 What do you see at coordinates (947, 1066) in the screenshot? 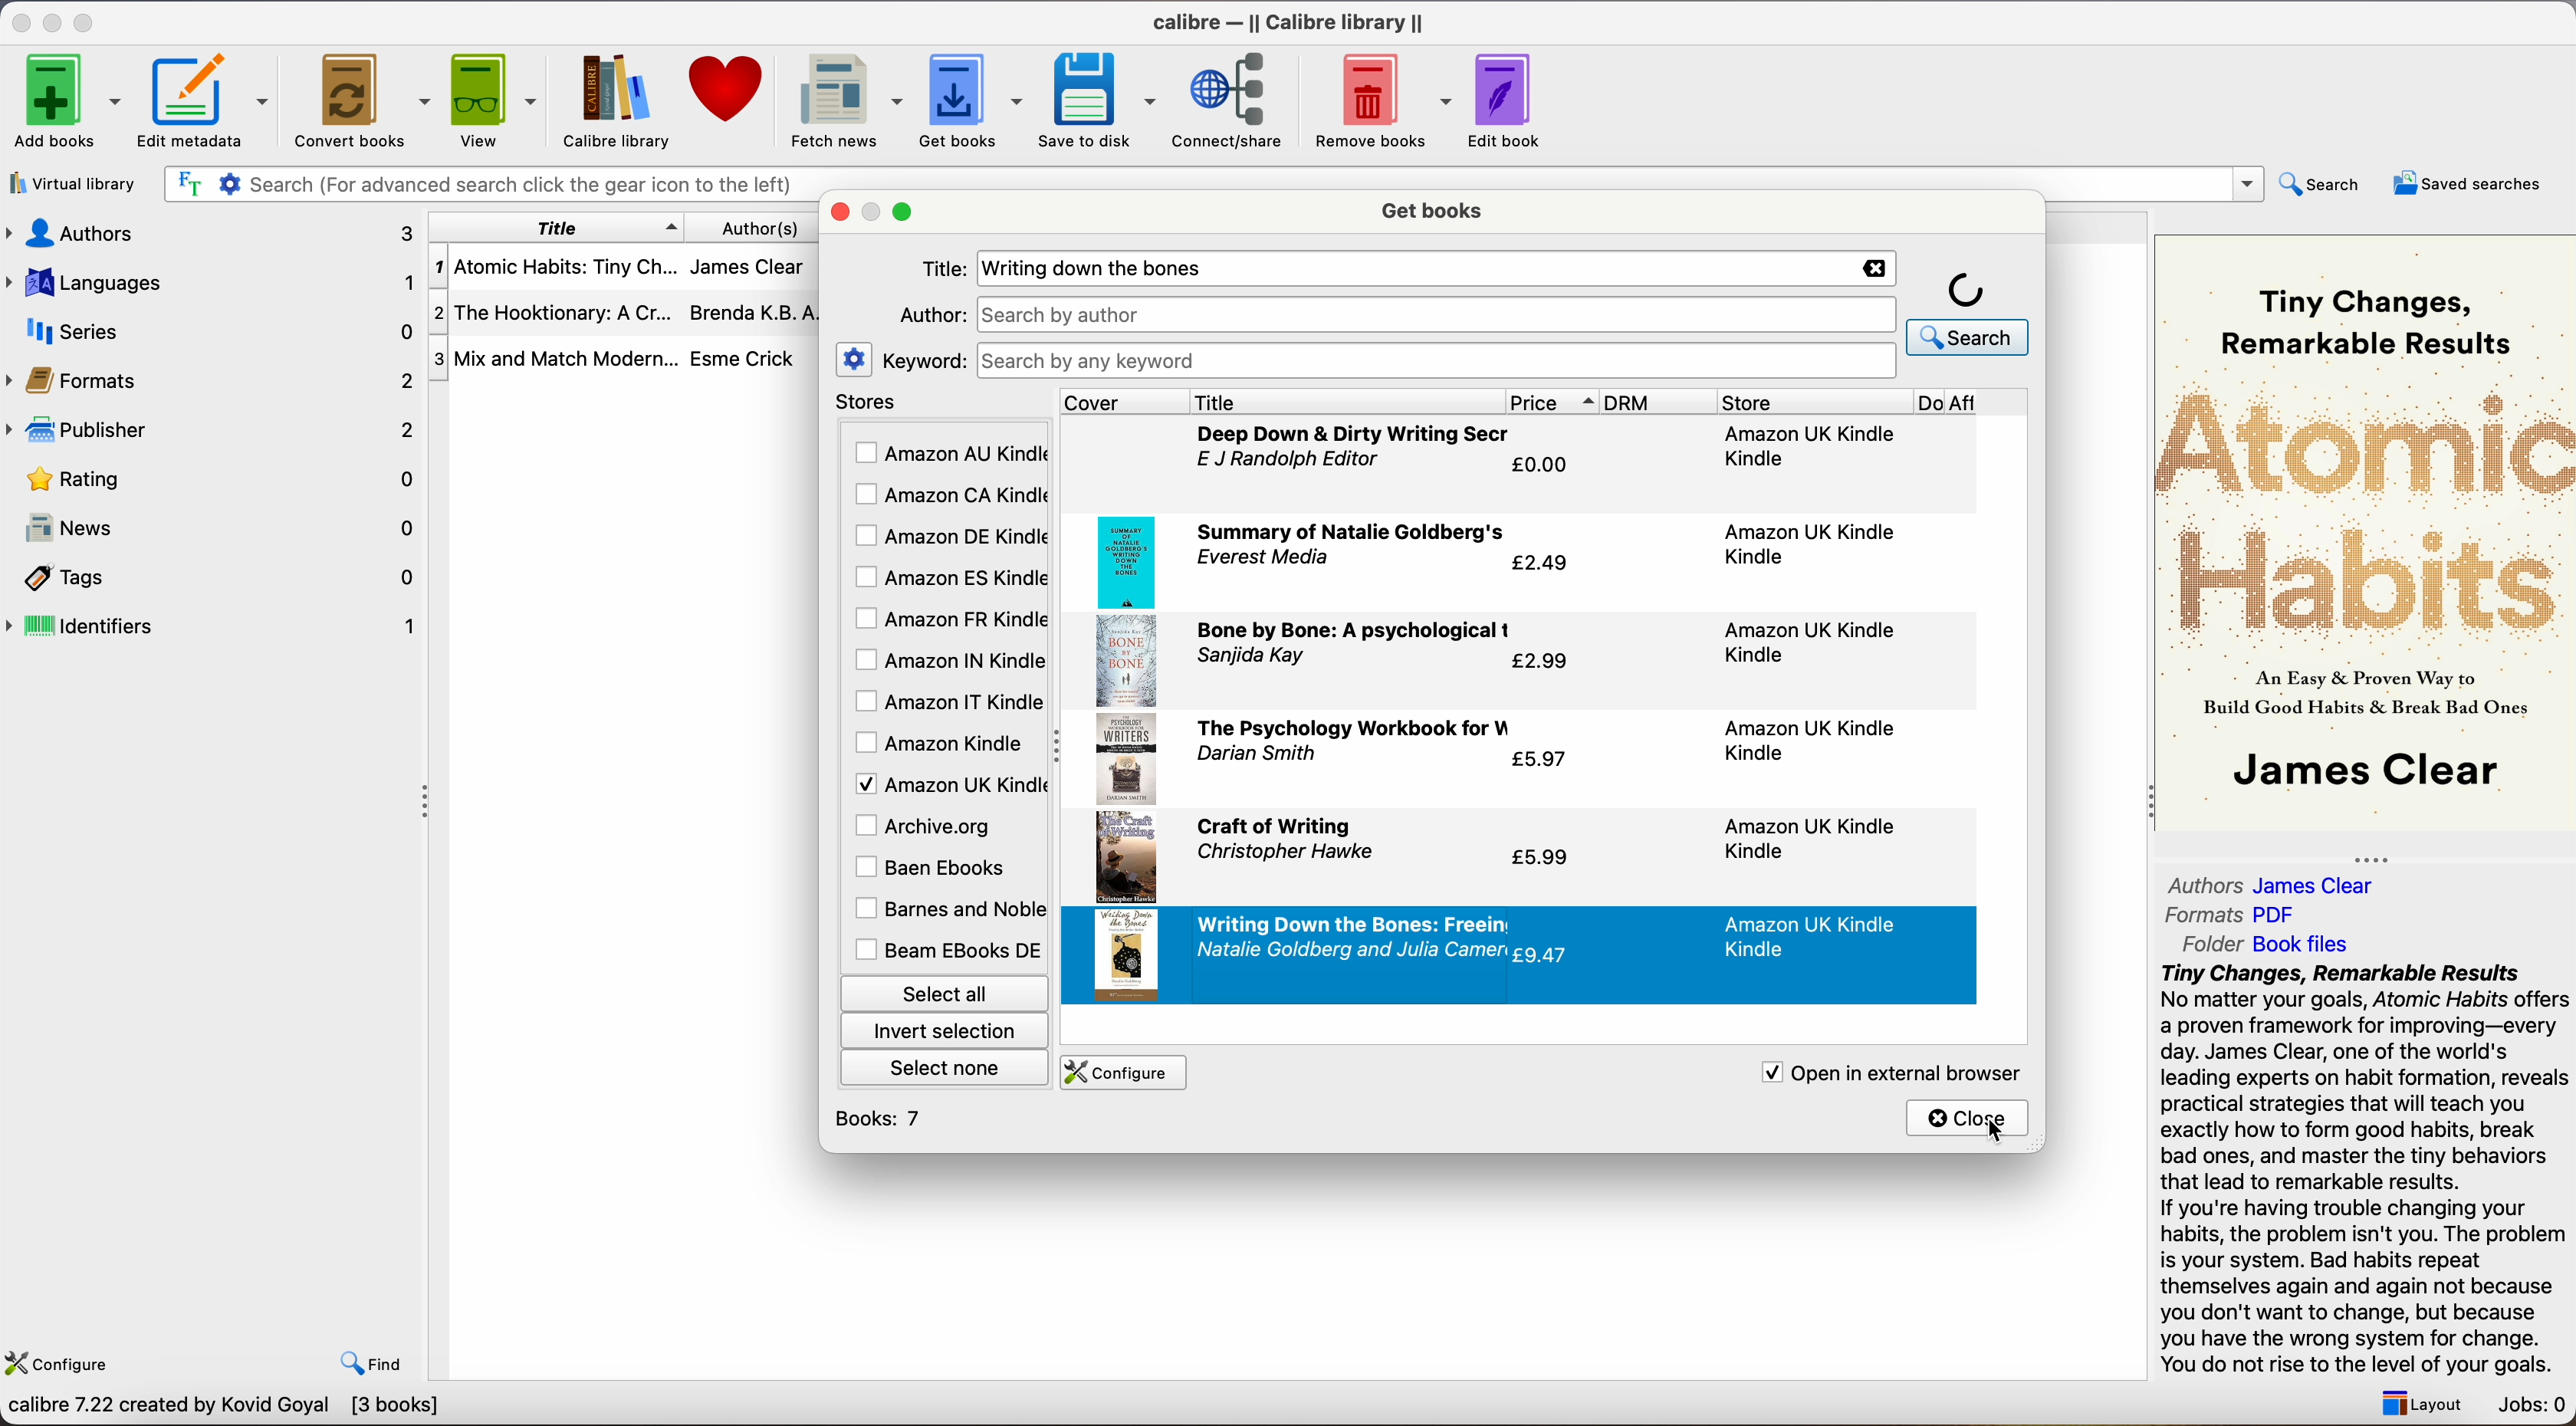
I see `select none` at bounding box center [947, 1066].